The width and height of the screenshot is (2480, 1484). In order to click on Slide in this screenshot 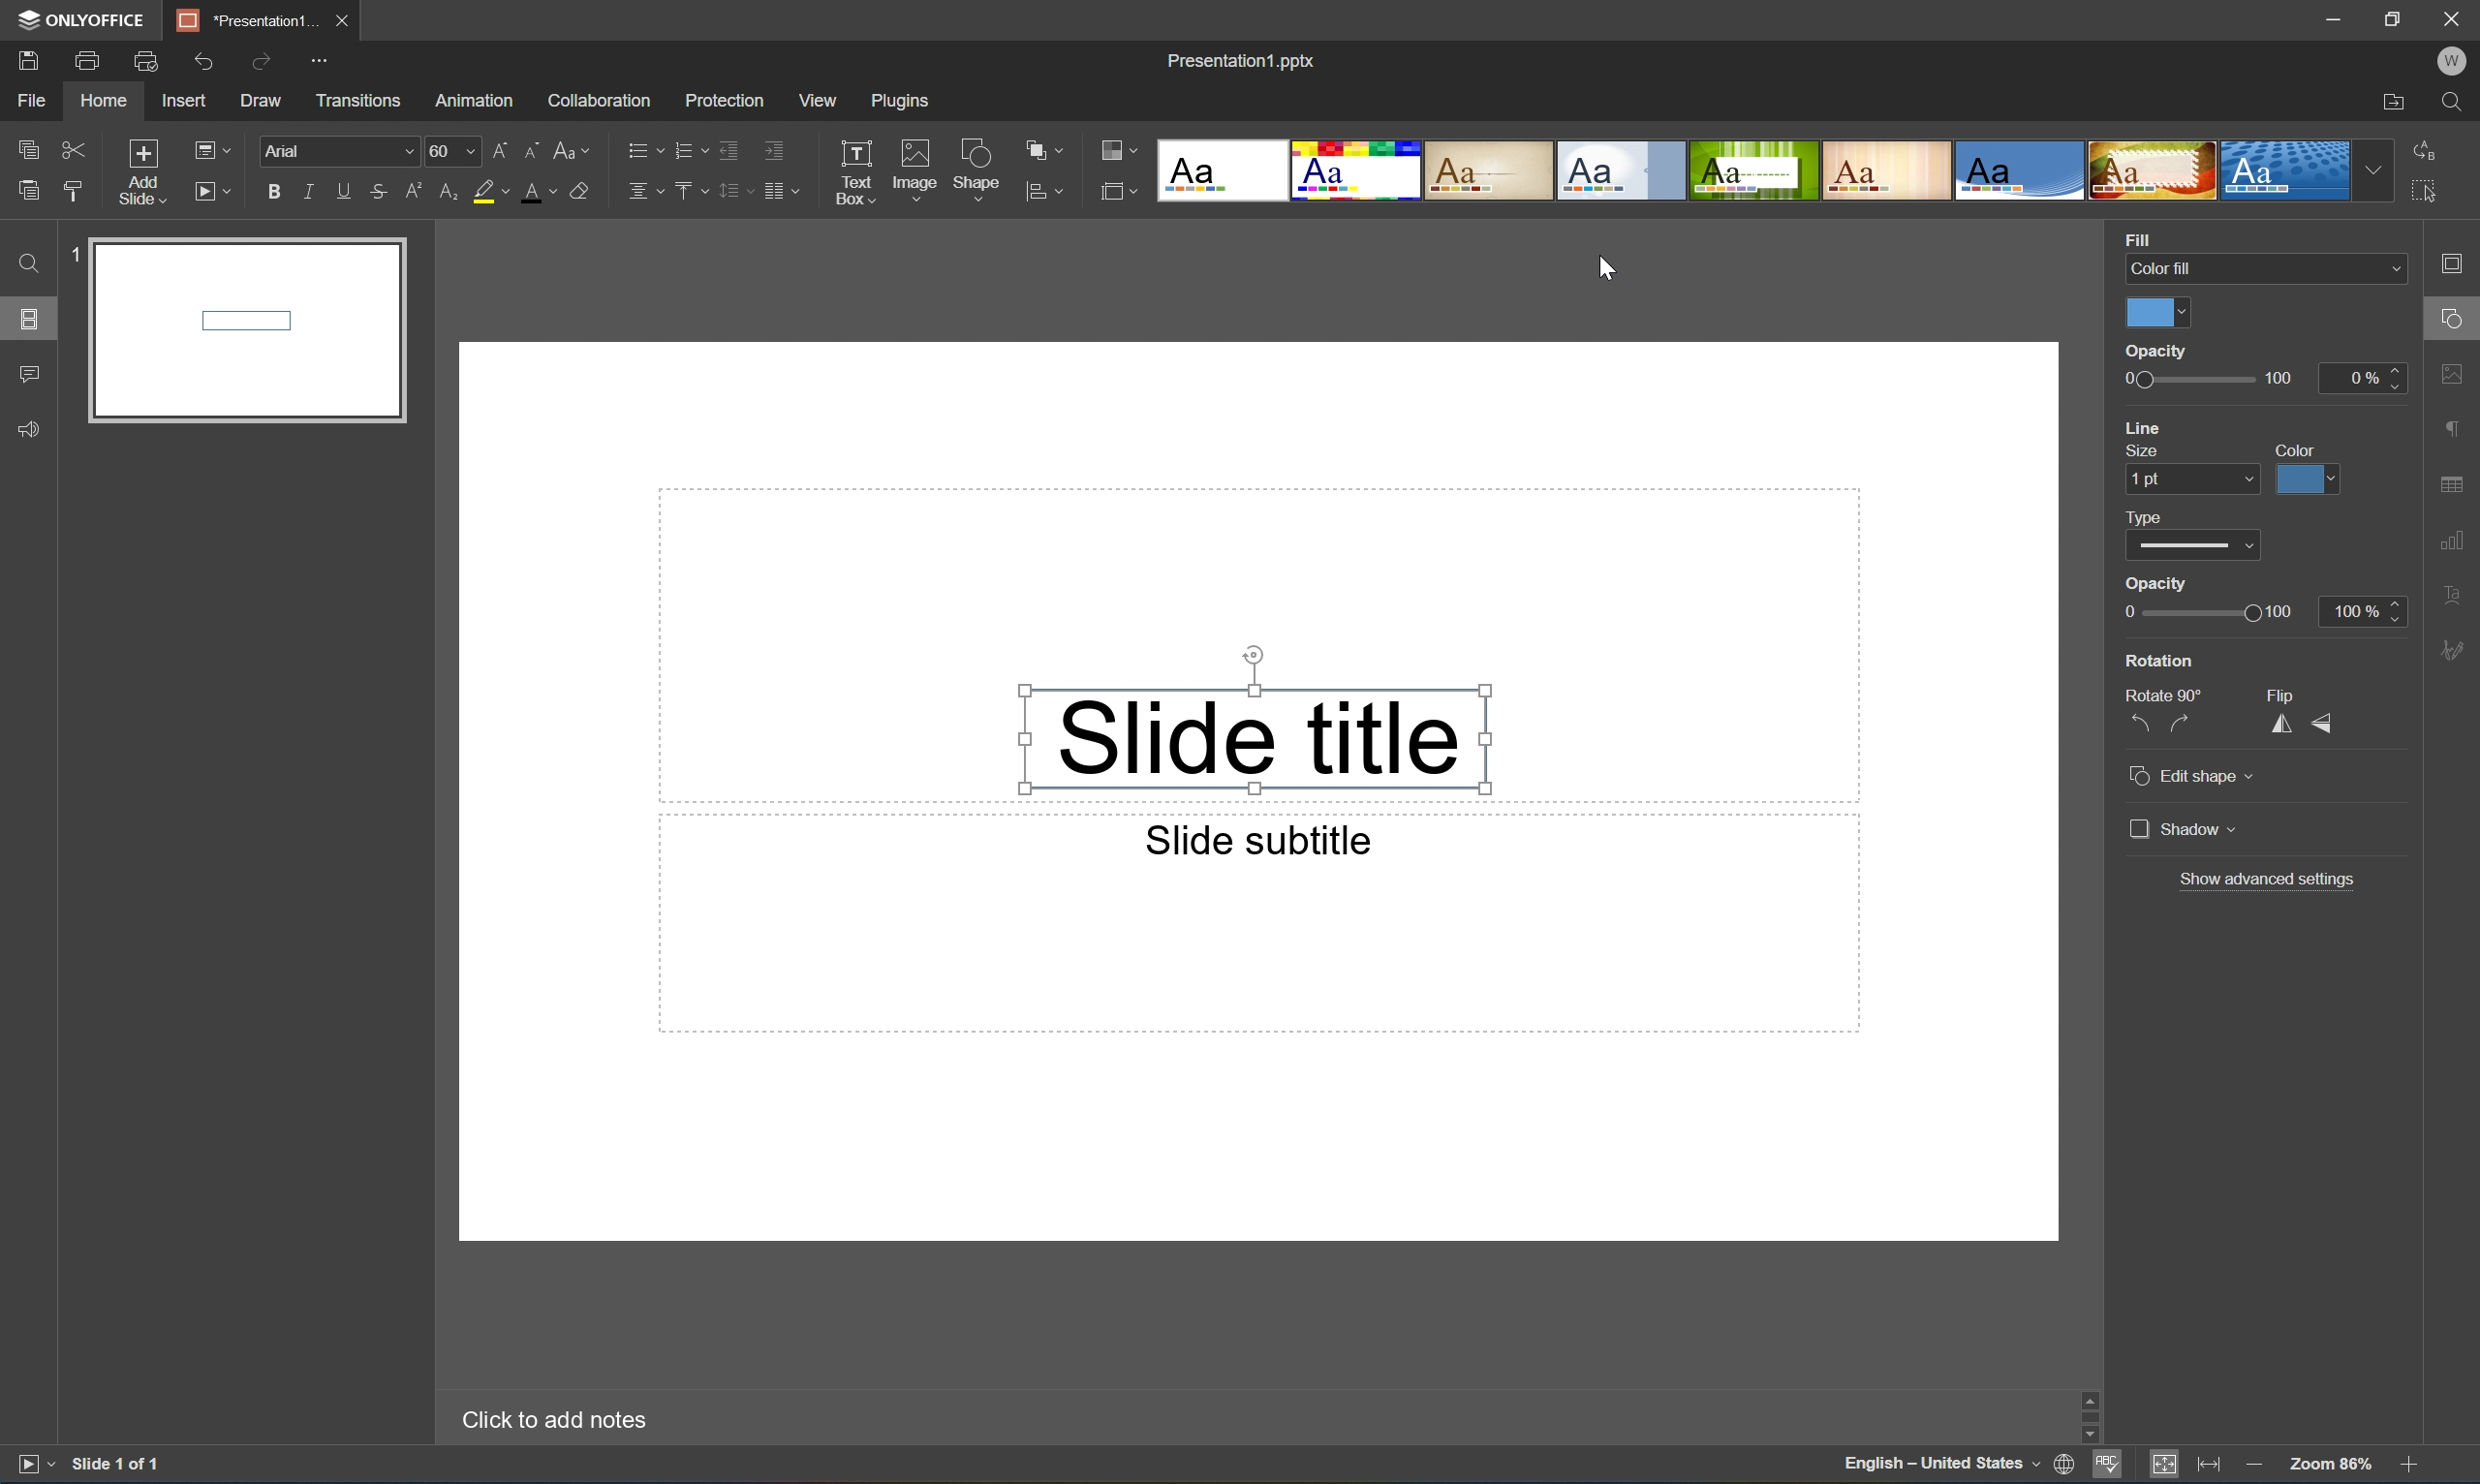, I will do `click(245, 334)`.